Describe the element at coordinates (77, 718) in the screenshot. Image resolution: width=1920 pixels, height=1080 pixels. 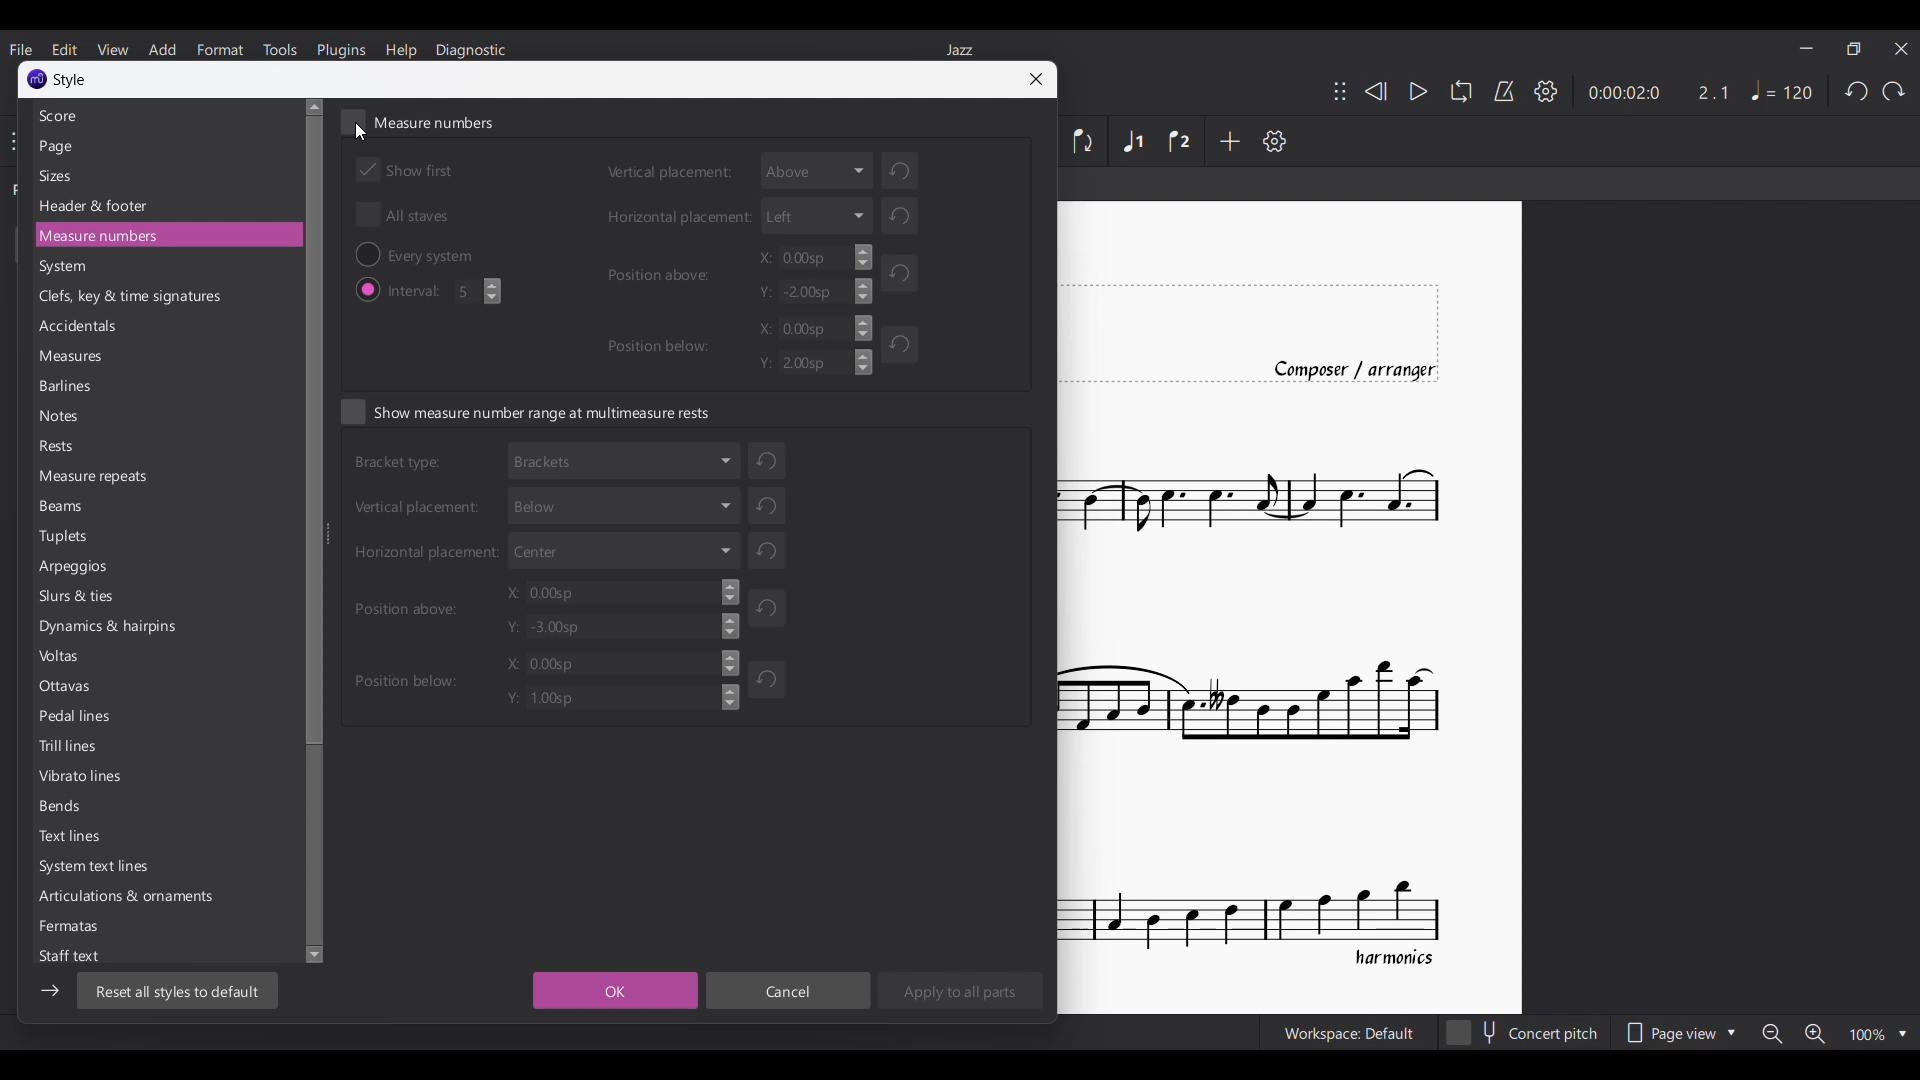
I see `Pedal lines` at that location.